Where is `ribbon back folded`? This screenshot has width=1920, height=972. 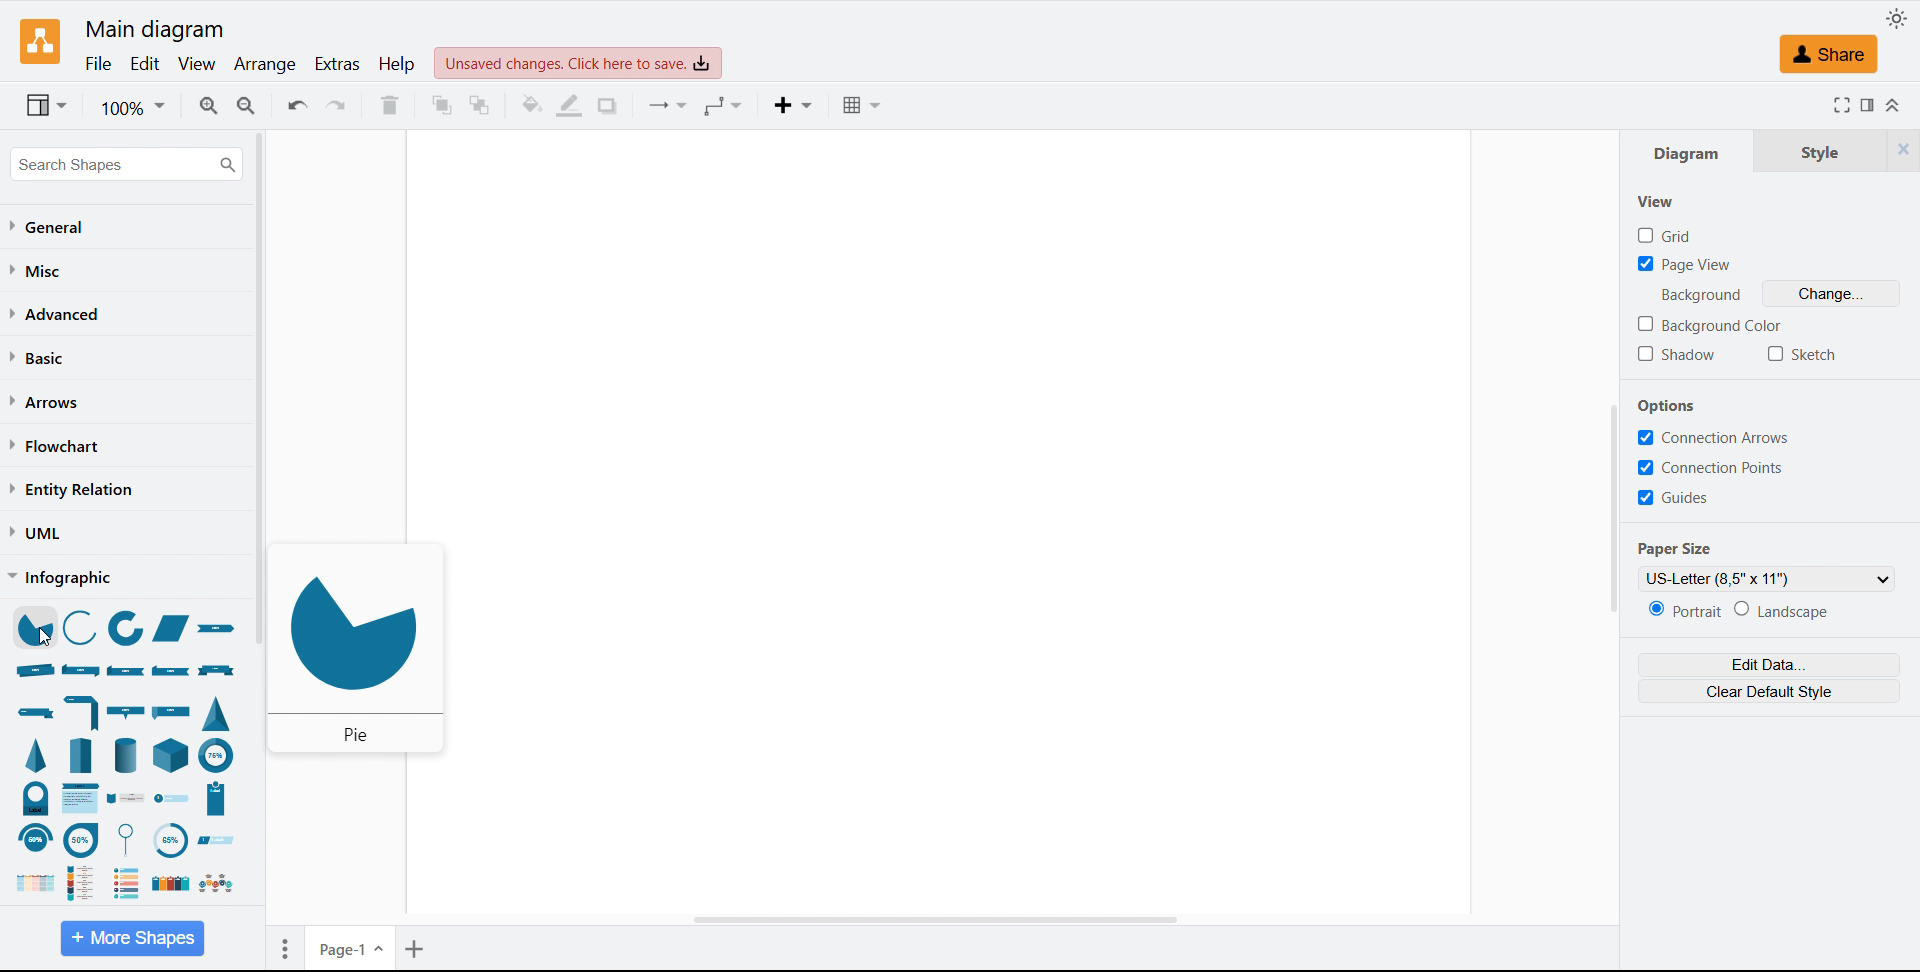 ribbon back folded is located at coordinates (173, 672).